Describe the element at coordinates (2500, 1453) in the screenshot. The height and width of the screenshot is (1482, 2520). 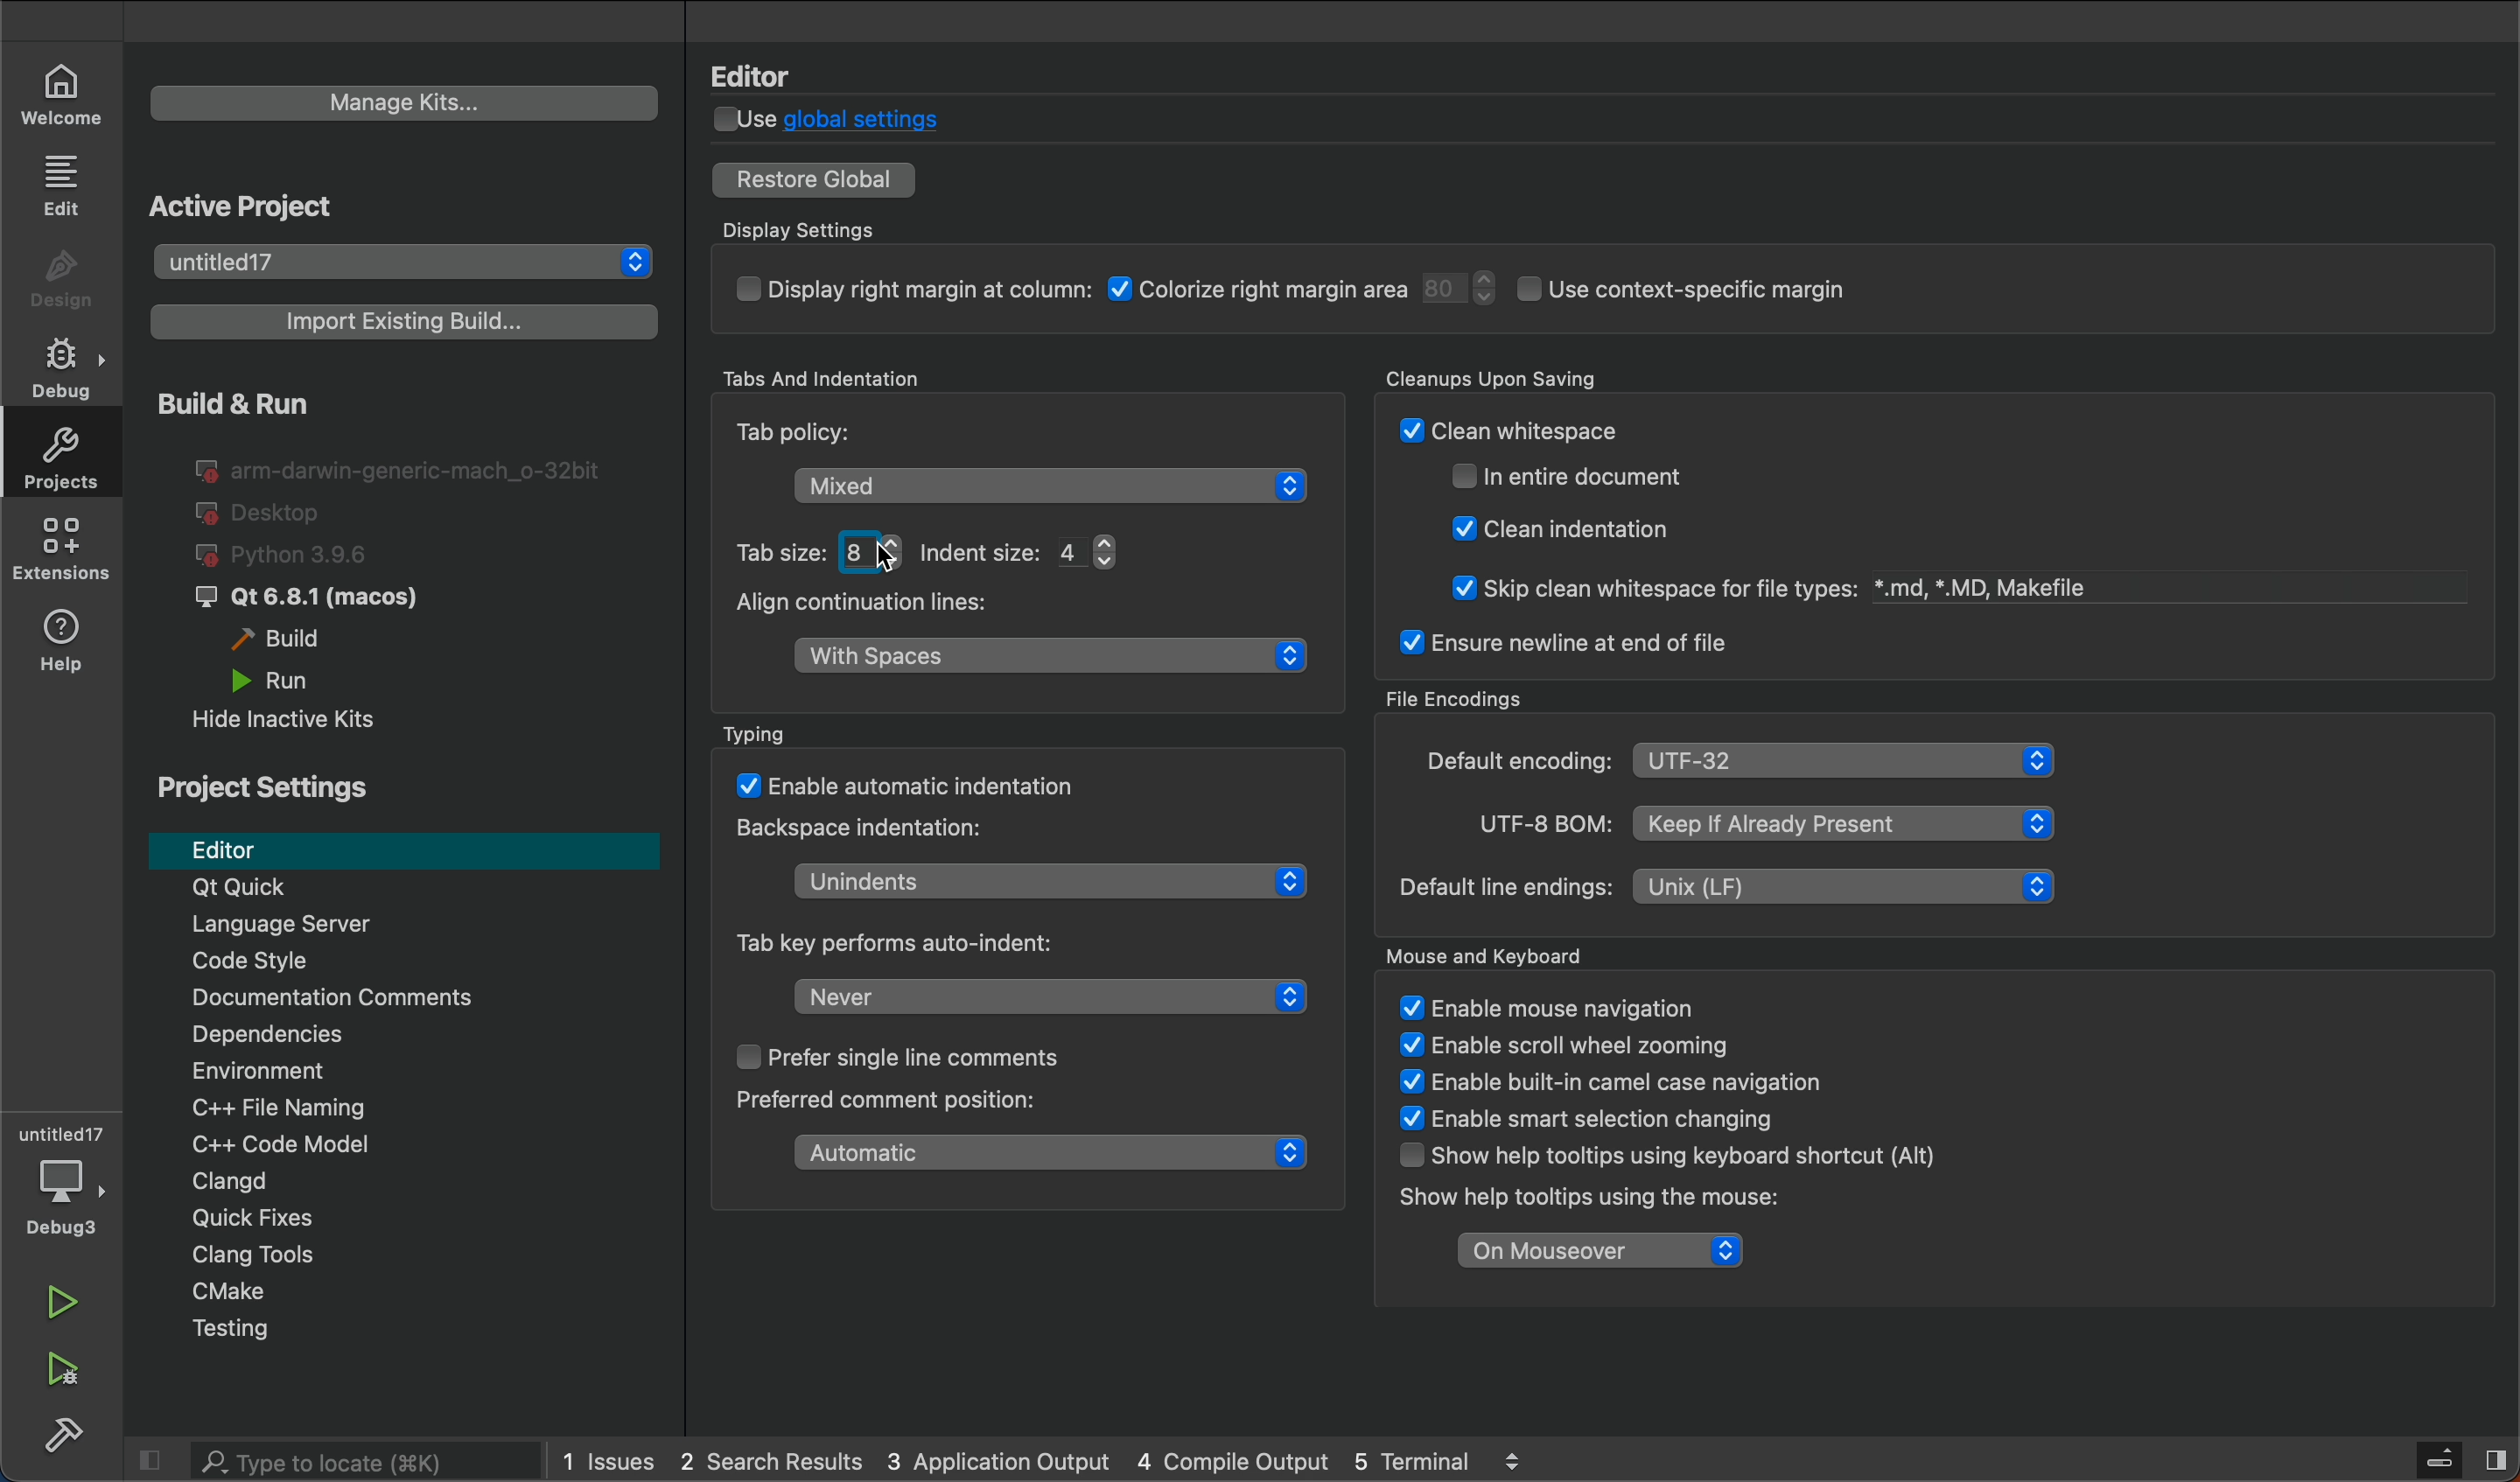
I see `Split button` at that location.